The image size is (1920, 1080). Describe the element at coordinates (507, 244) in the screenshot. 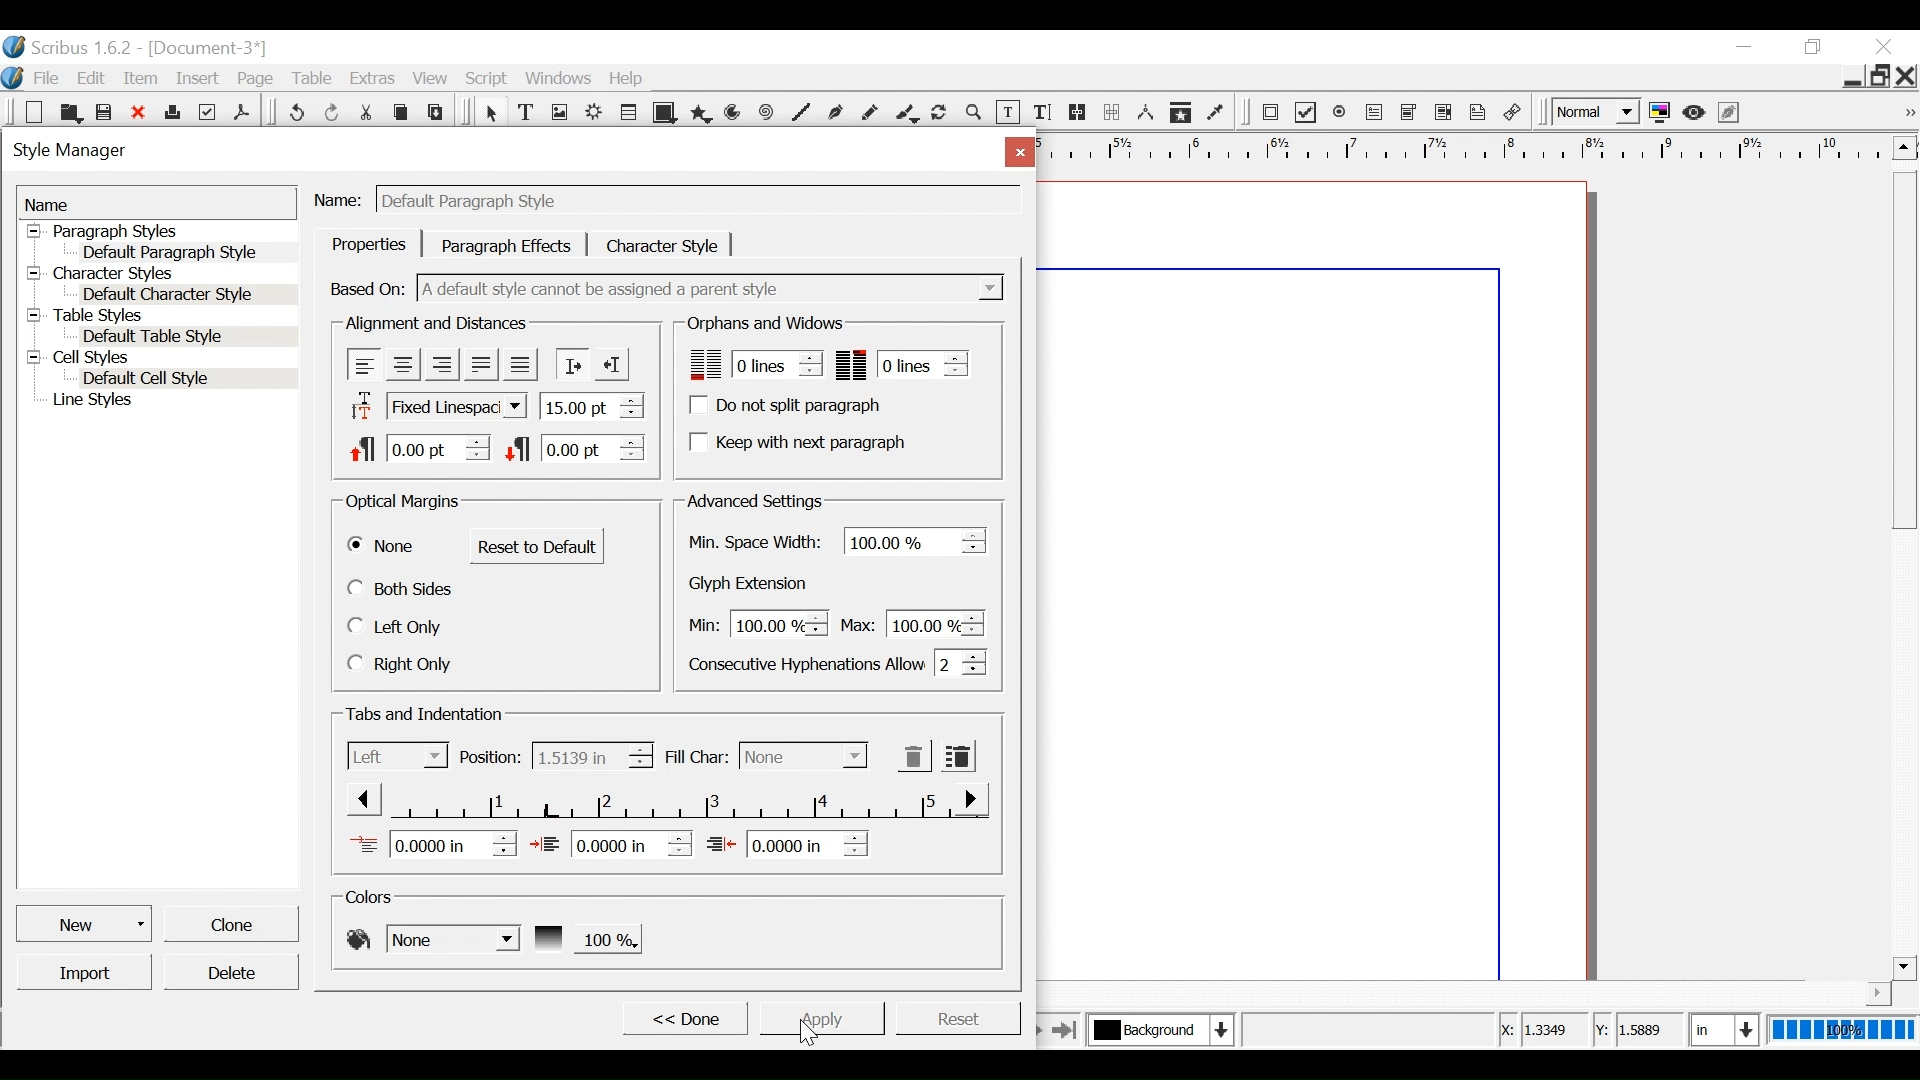

I see `Paragraph effects` at that location.